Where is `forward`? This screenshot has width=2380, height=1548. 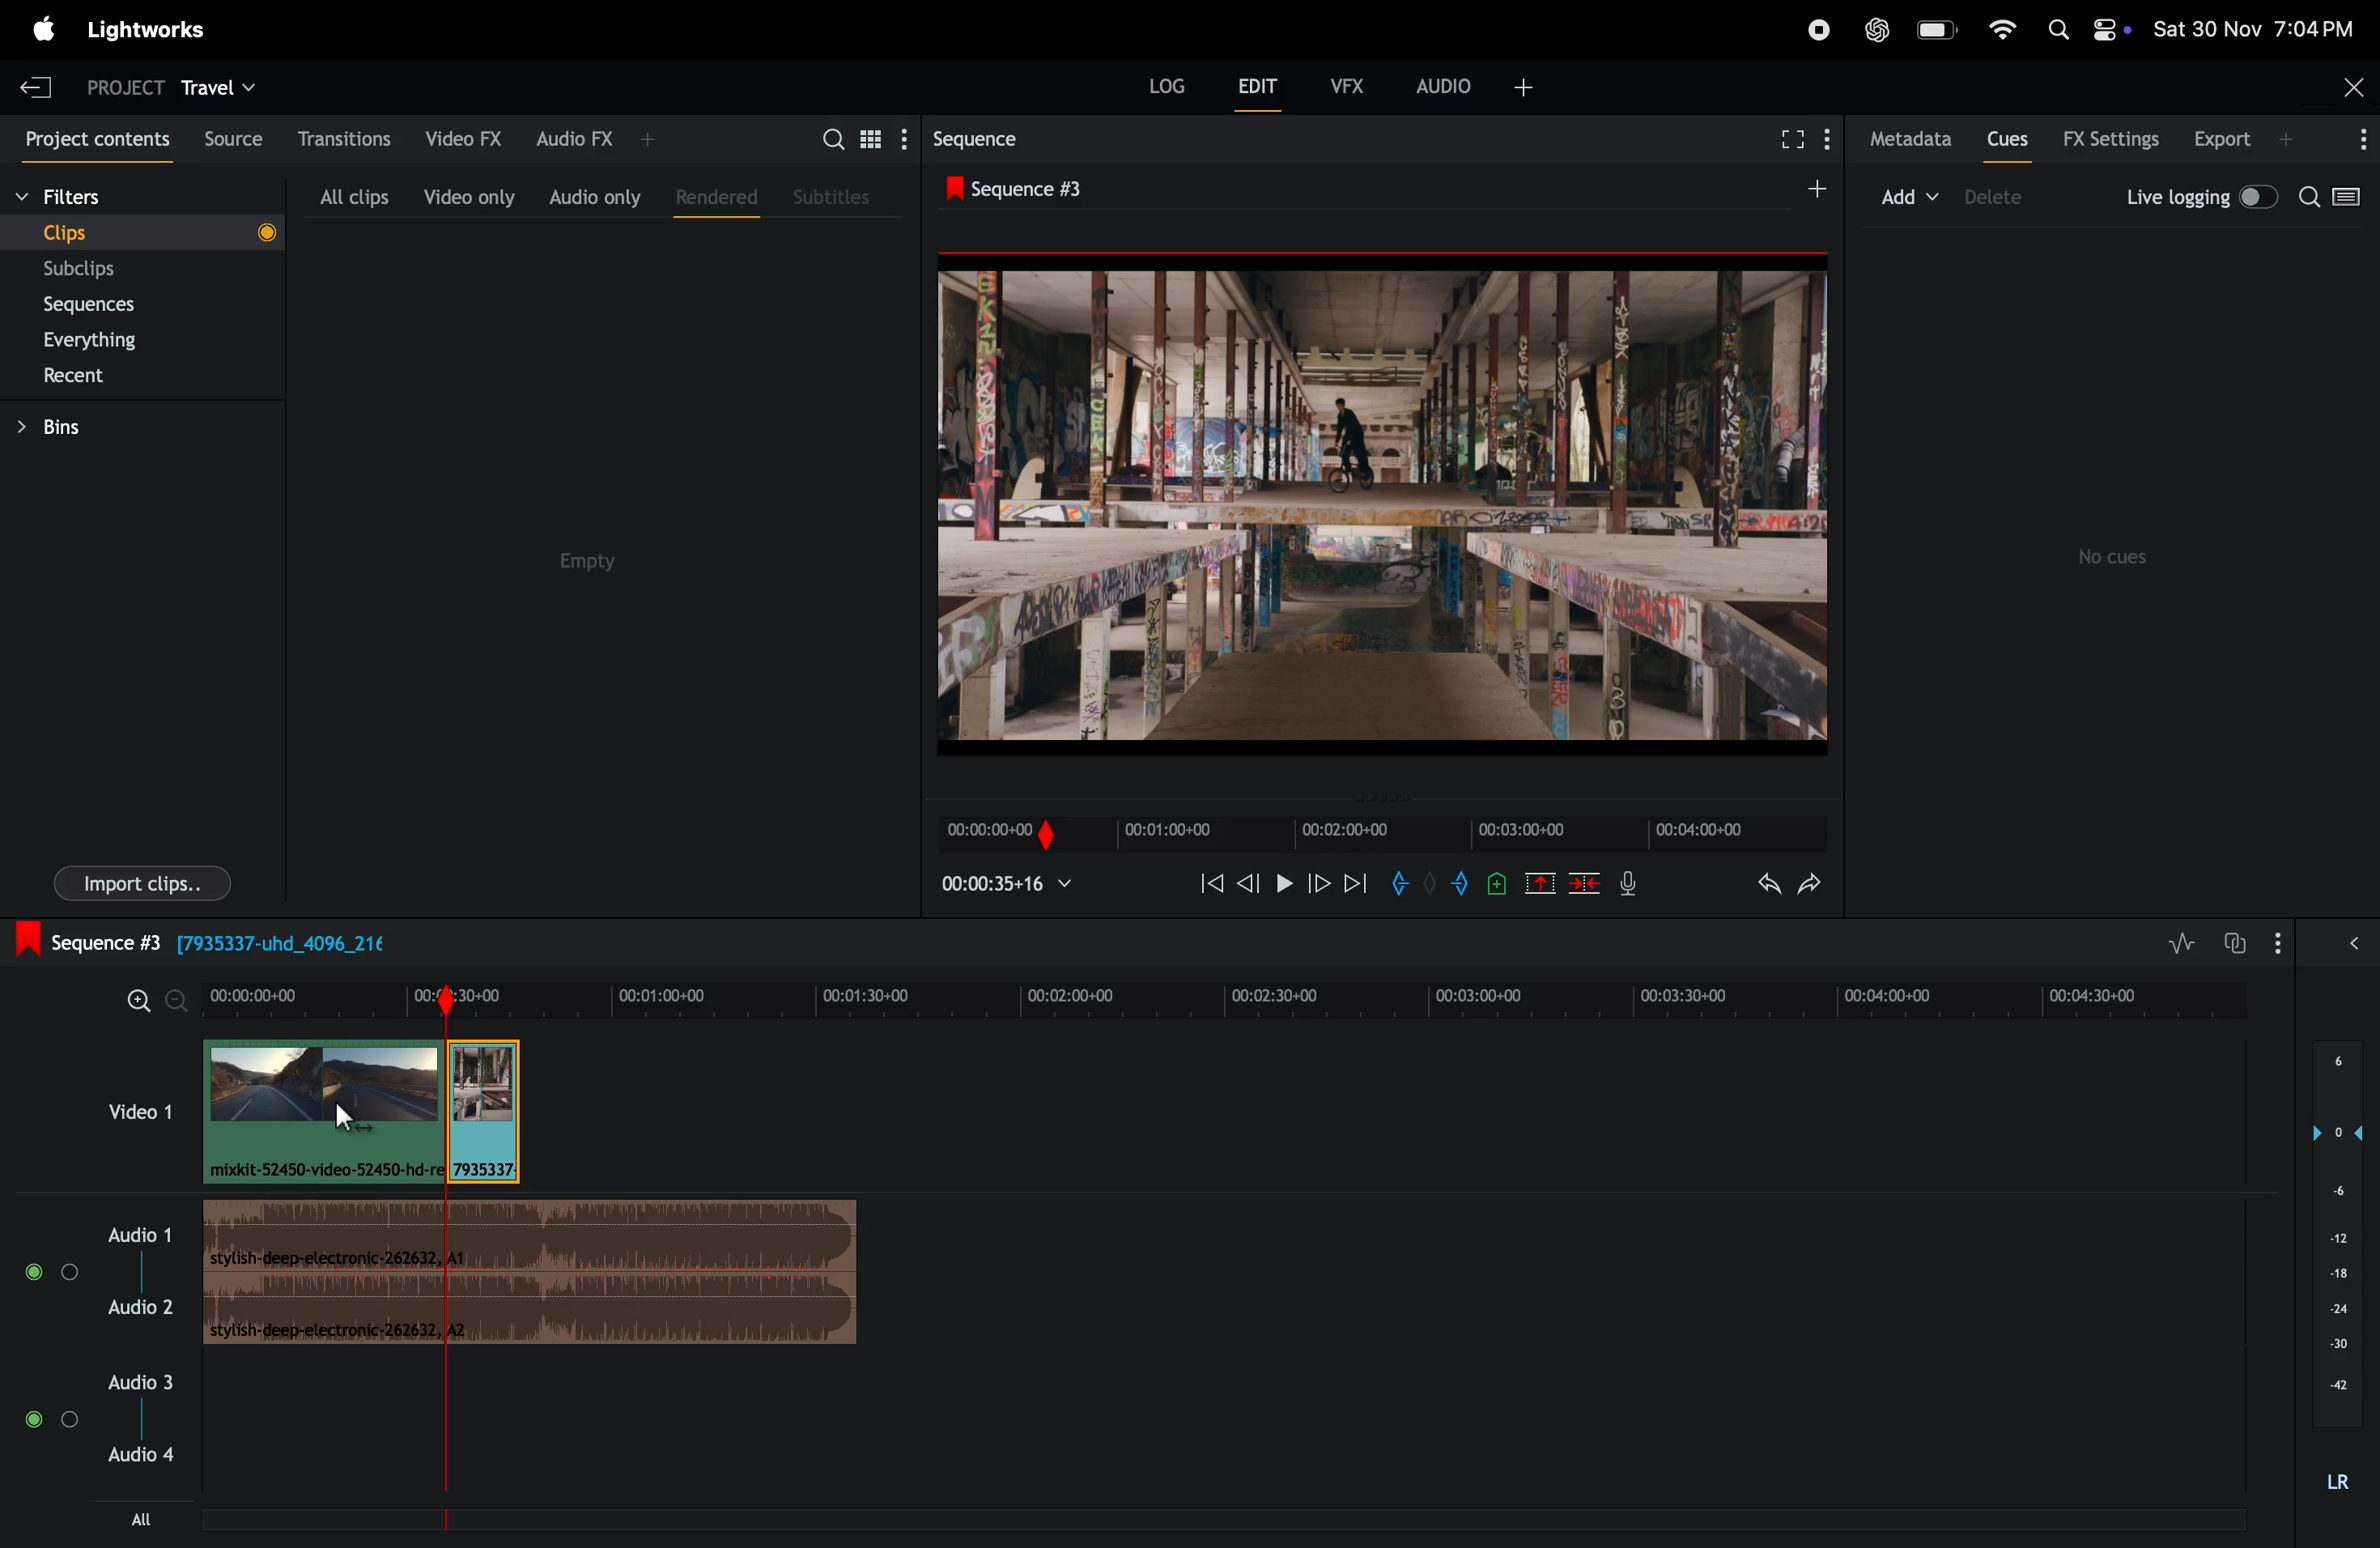
forward is located at coordinates (1318, 886).